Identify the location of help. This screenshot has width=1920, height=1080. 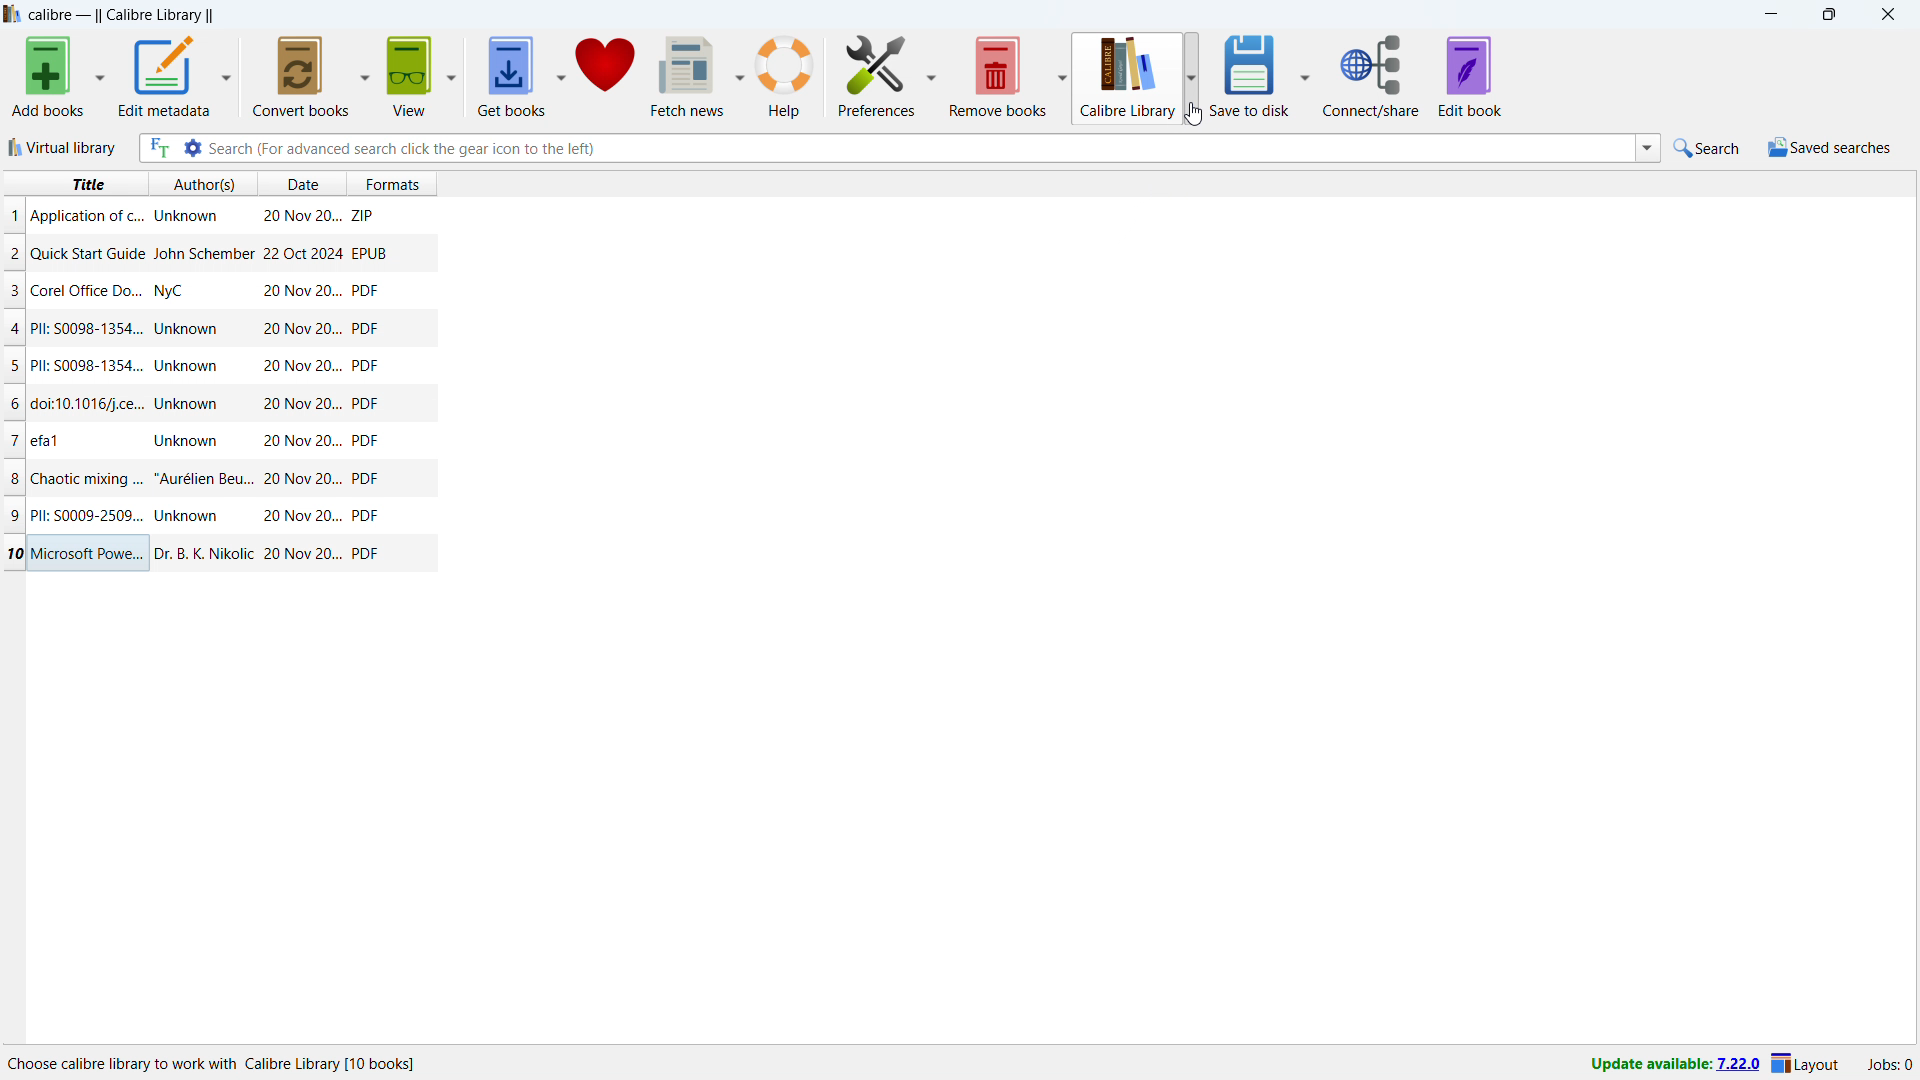
(785, 77).